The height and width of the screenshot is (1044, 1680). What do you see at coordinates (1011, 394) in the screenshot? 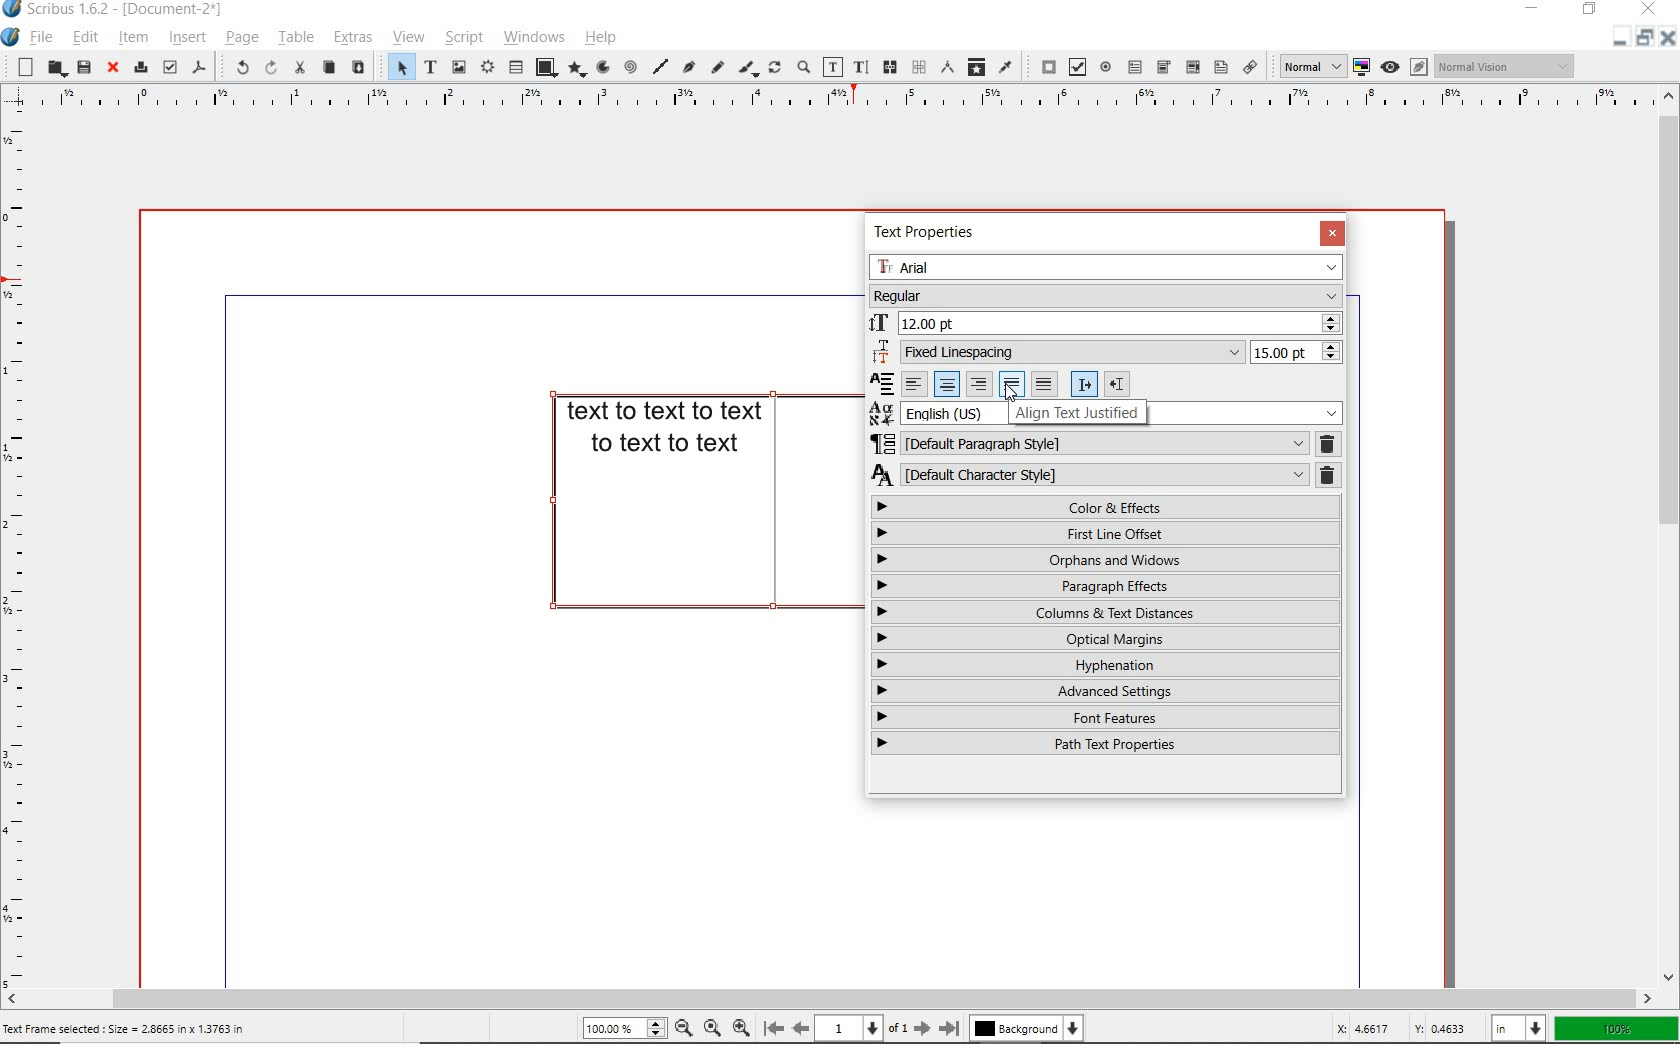
I see `cursor` at bounding box center [1011, 394].